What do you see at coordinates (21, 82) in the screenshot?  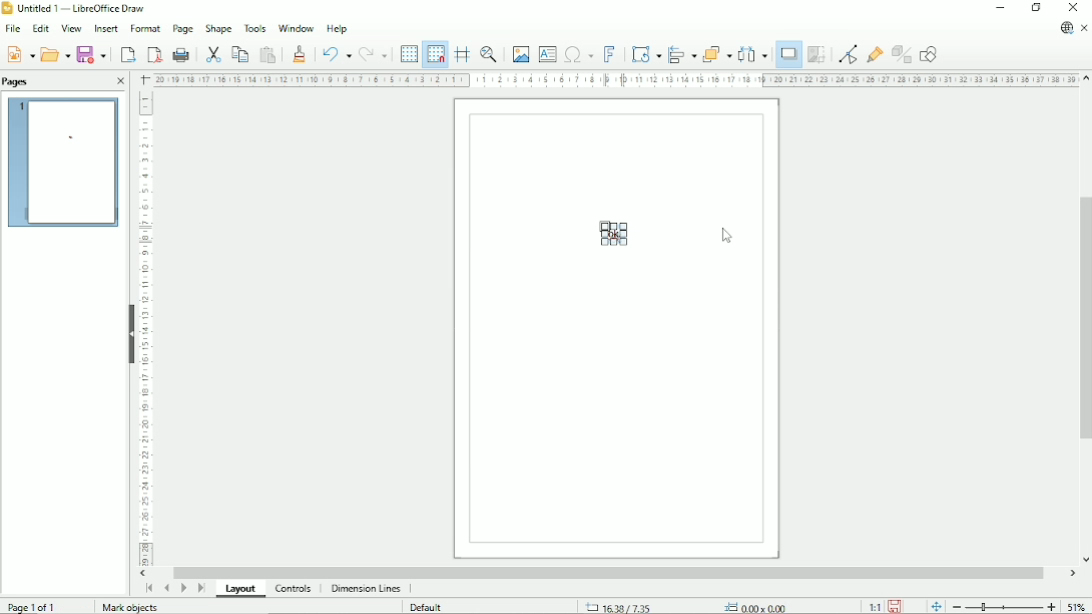 I see `Pages` at bounding box center [21, 82].